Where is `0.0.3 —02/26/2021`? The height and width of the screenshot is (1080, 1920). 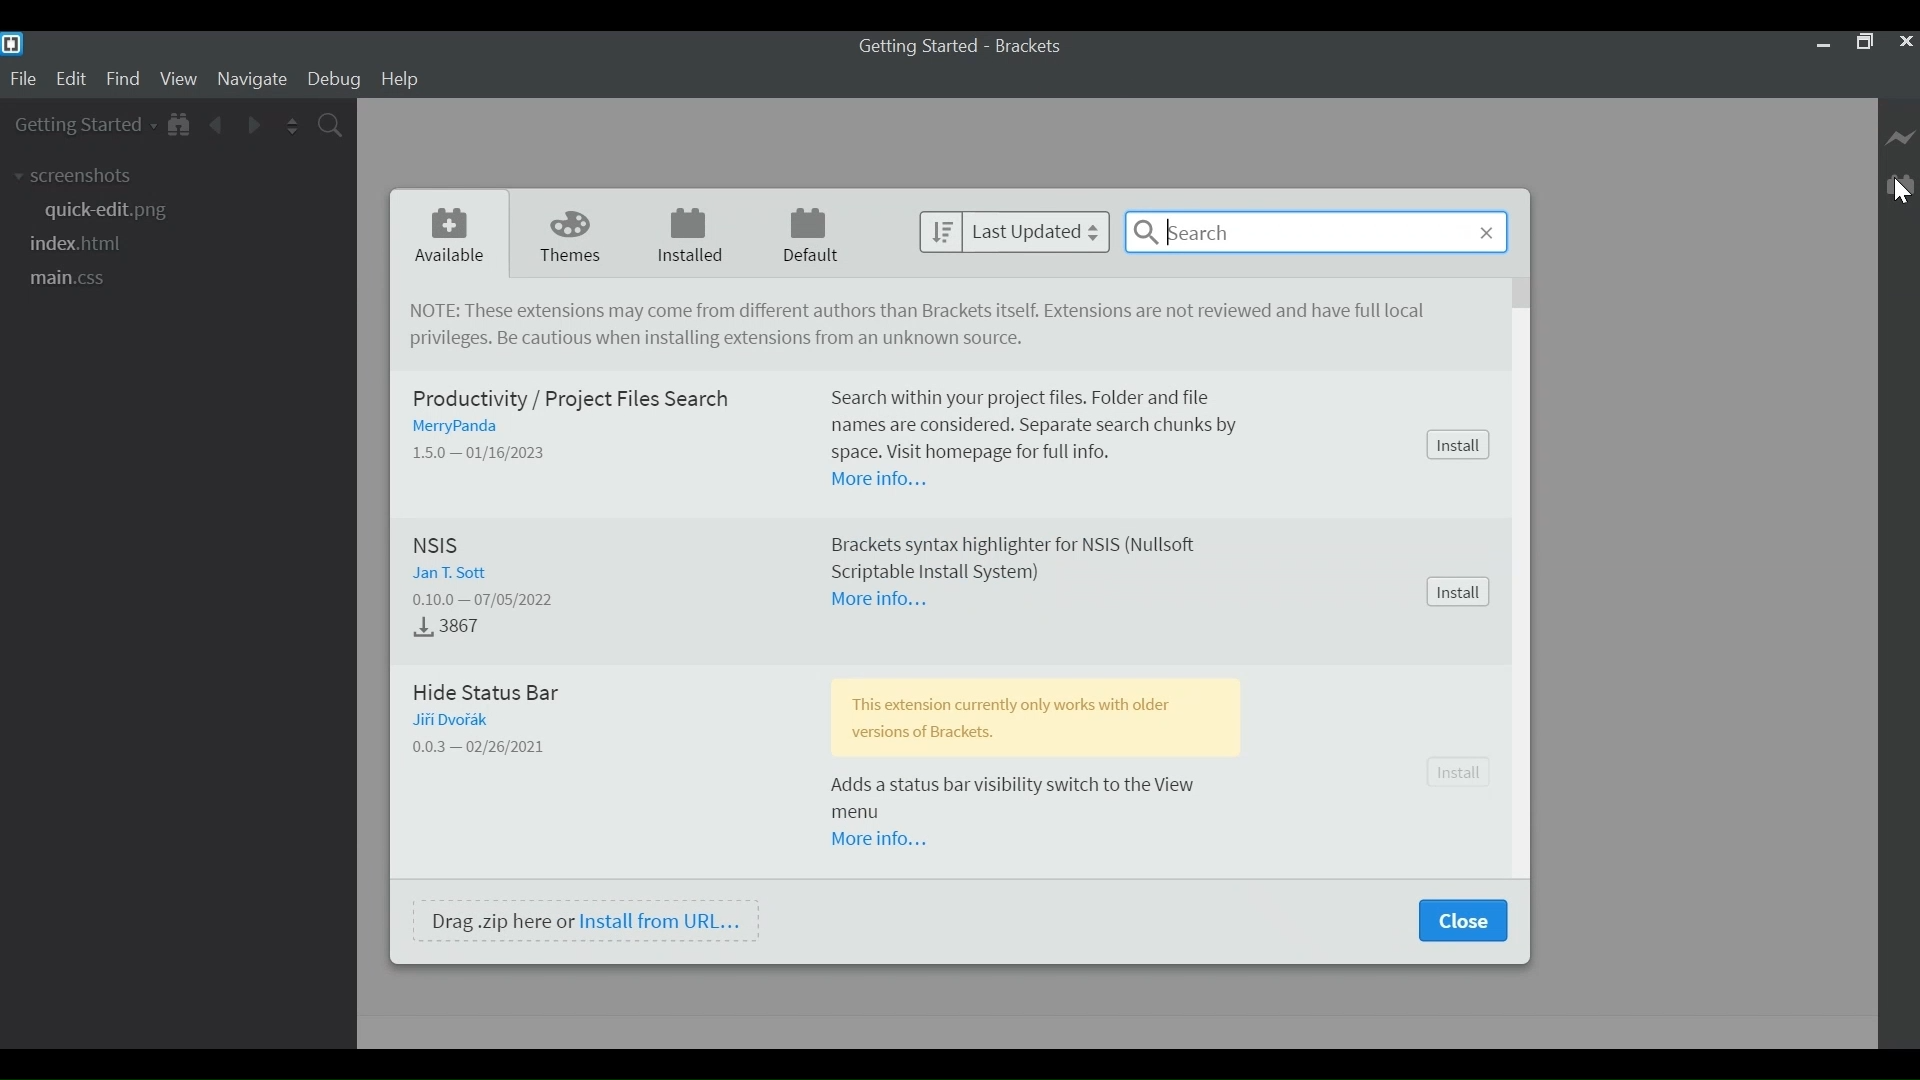
0.0.3 —02/26/2021 is located at coordinates (492, 746).